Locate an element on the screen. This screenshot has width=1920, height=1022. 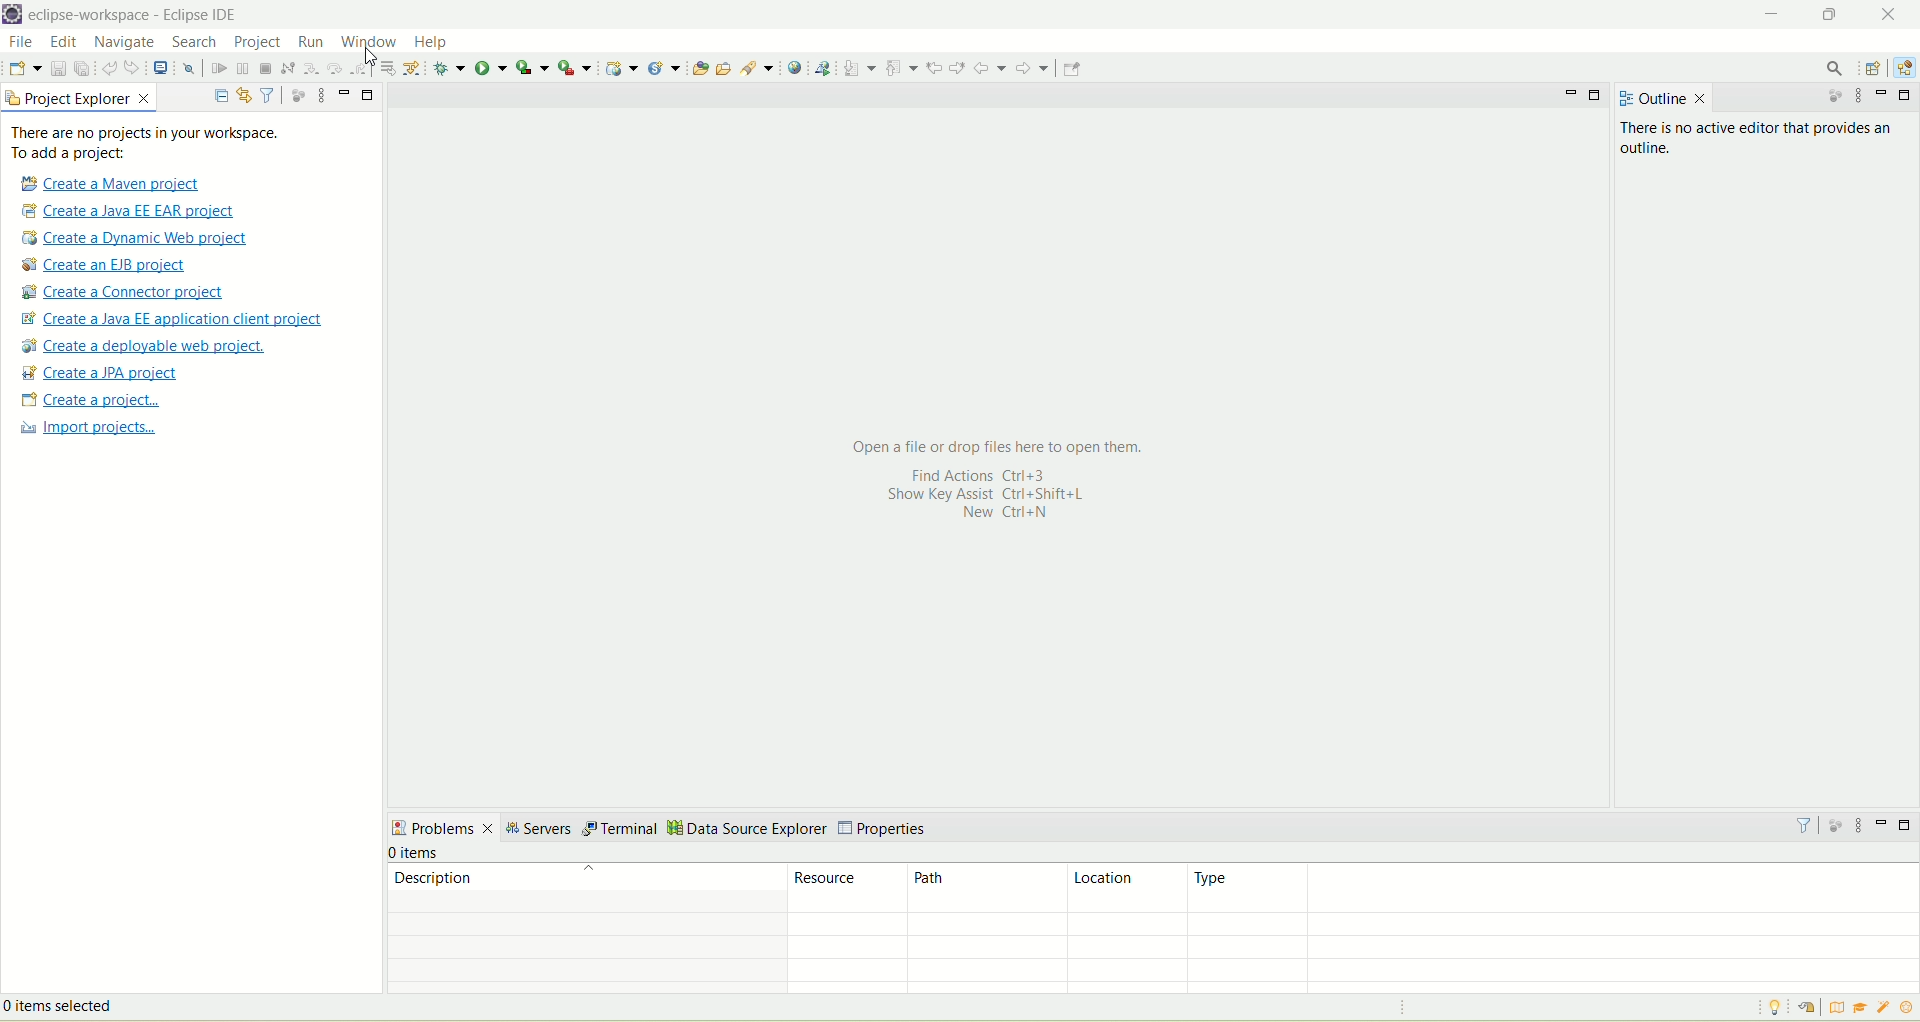
create a project is located at coordinates (88, 400).